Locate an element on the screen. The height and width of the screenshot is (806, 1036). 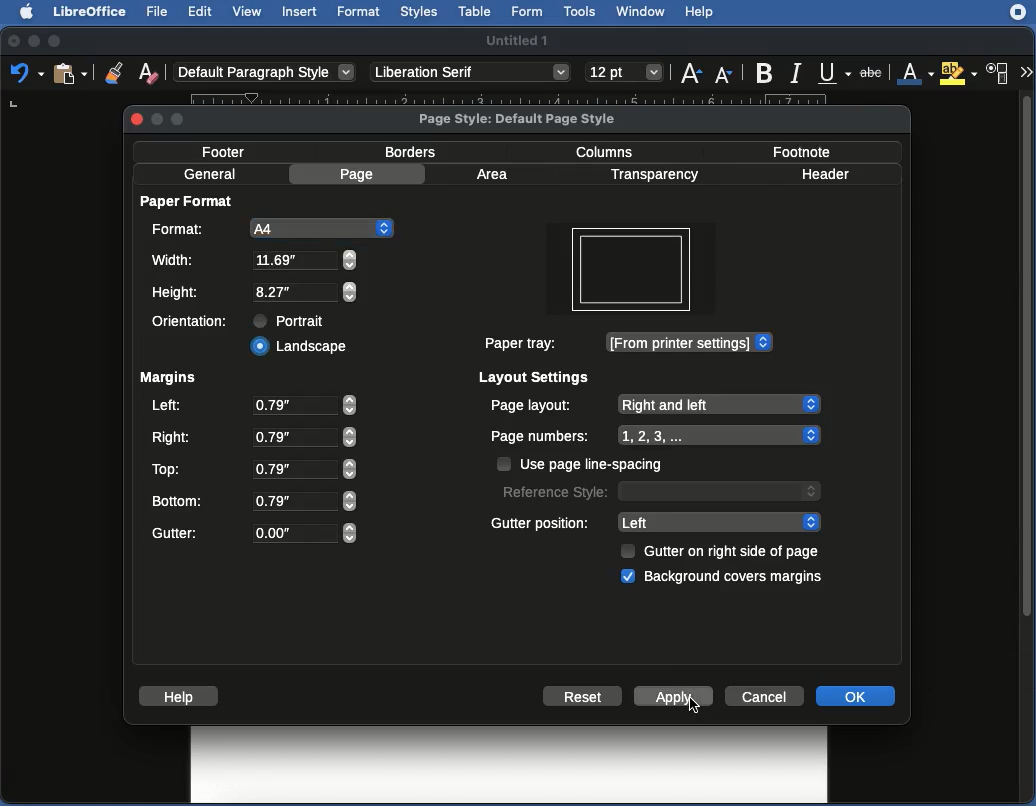
Gutter position is located at coordinates (540, 522).